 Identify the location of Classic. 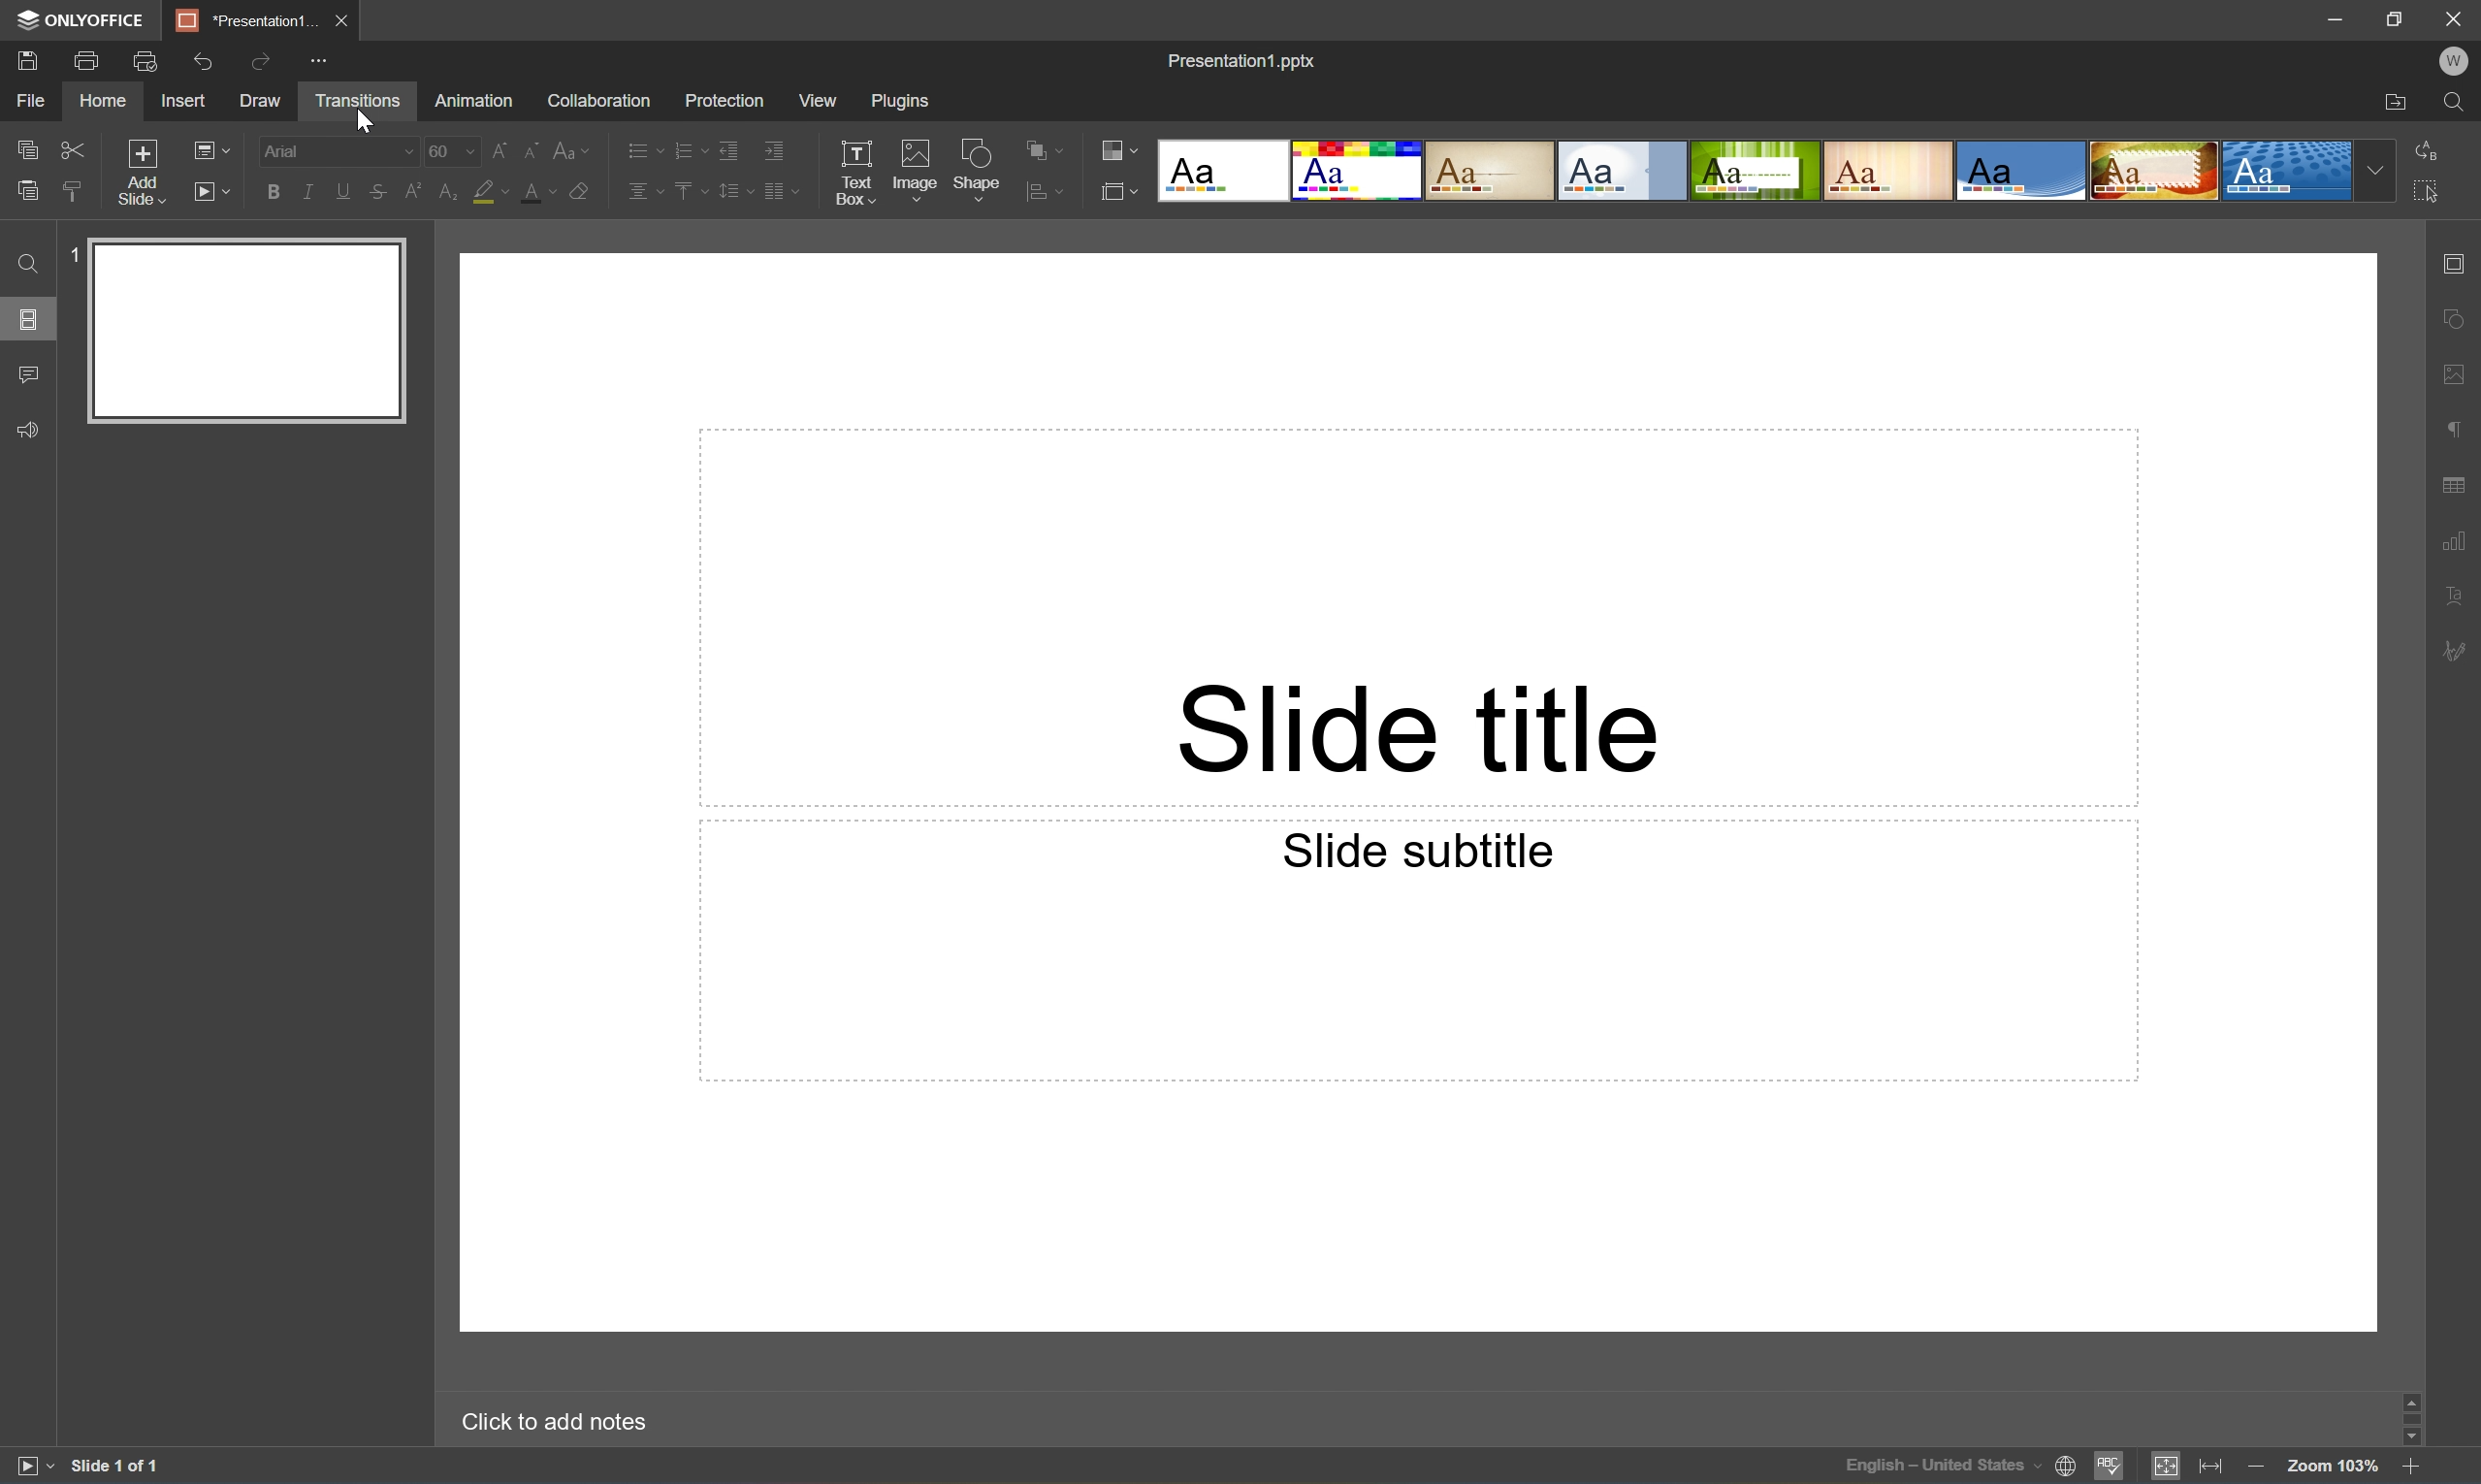
(1490, 170).